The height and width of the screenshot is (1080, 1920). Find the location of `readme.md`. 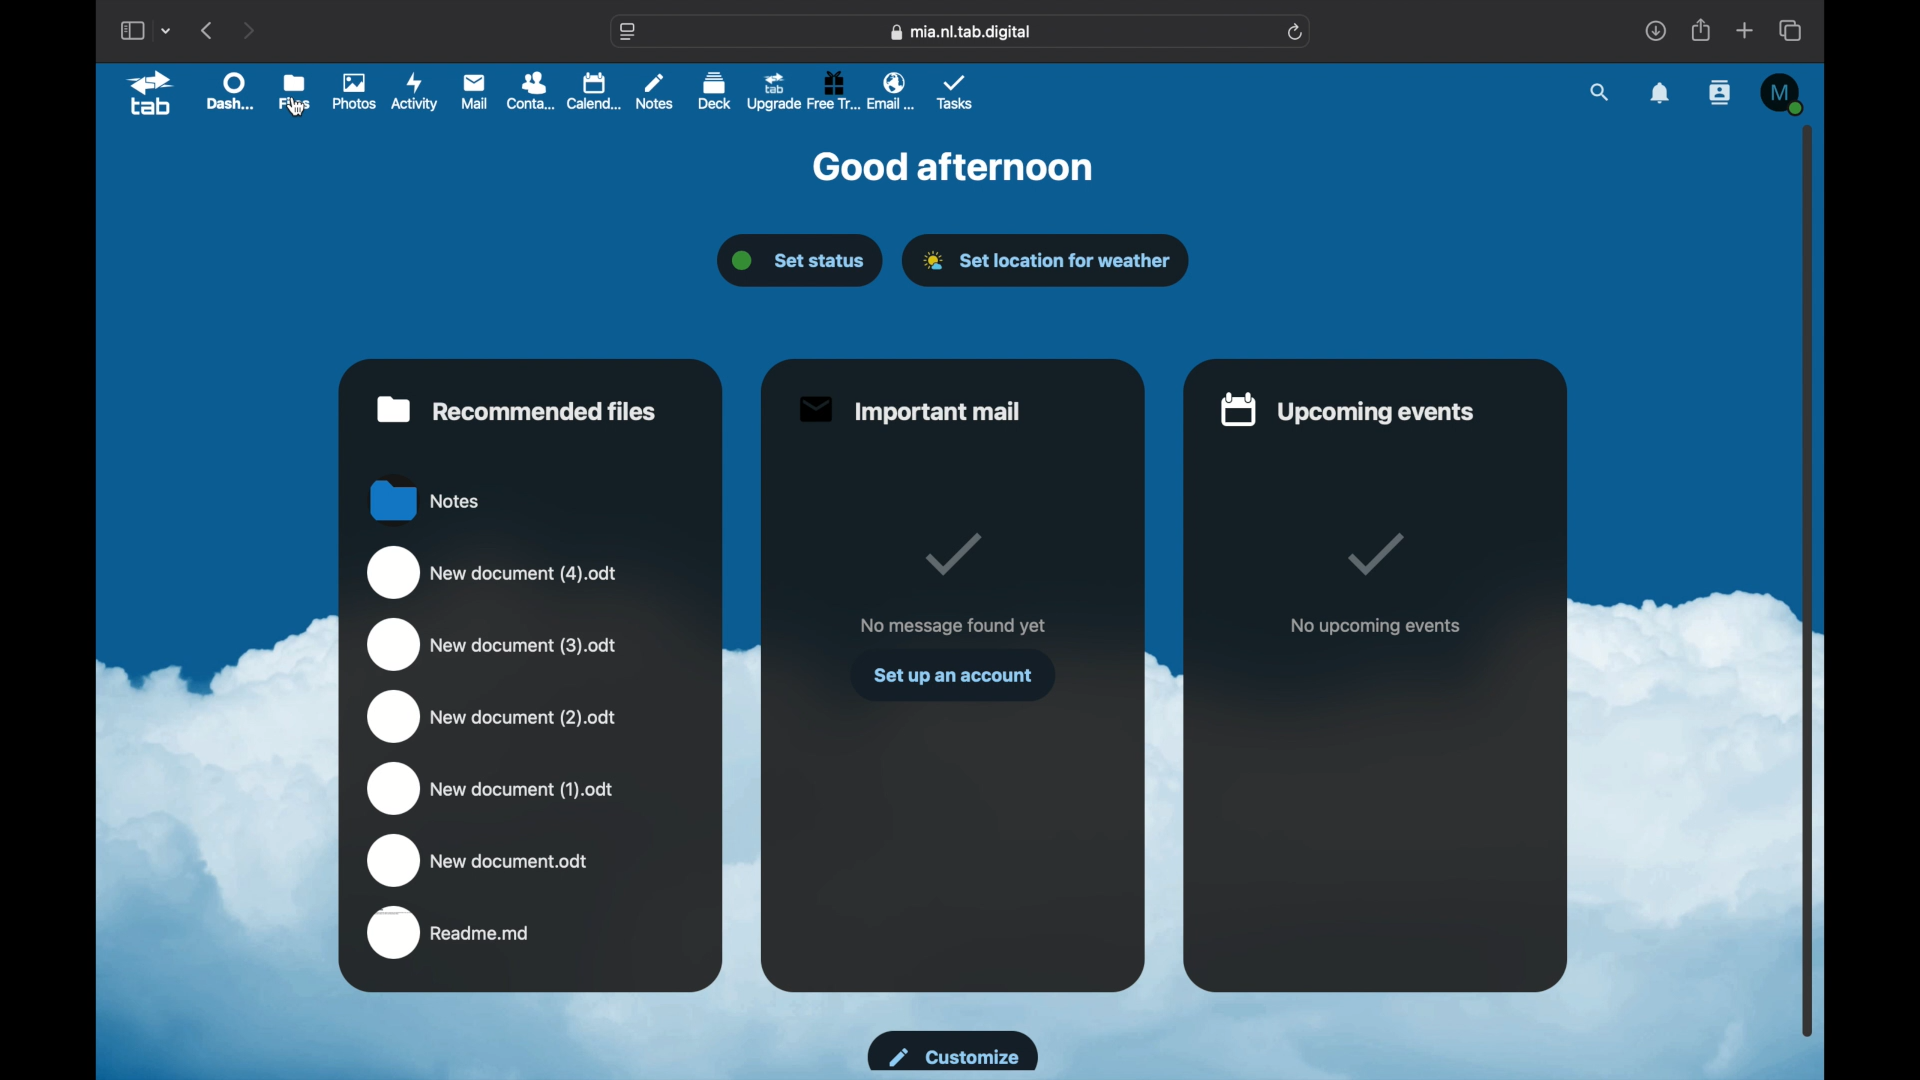

readme.md is located at coordinates (449, 933).